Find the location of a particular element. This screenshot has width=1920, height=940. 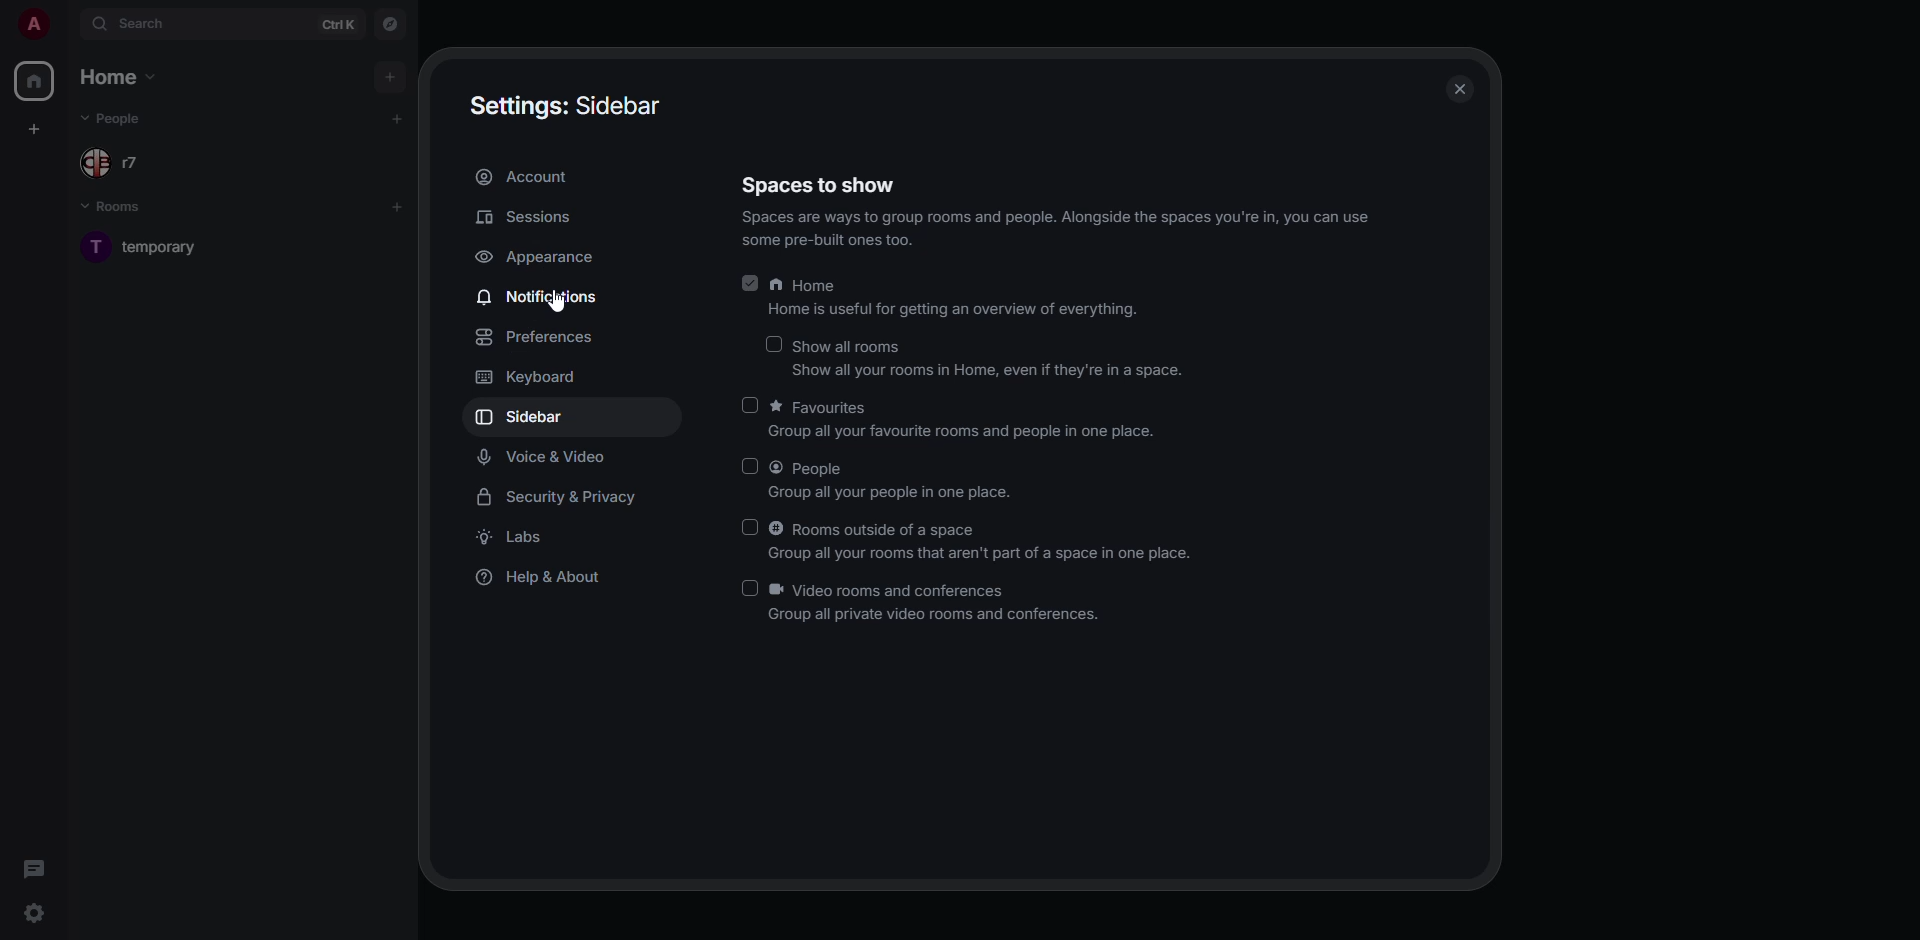

room is located at coordinates (168, 245).